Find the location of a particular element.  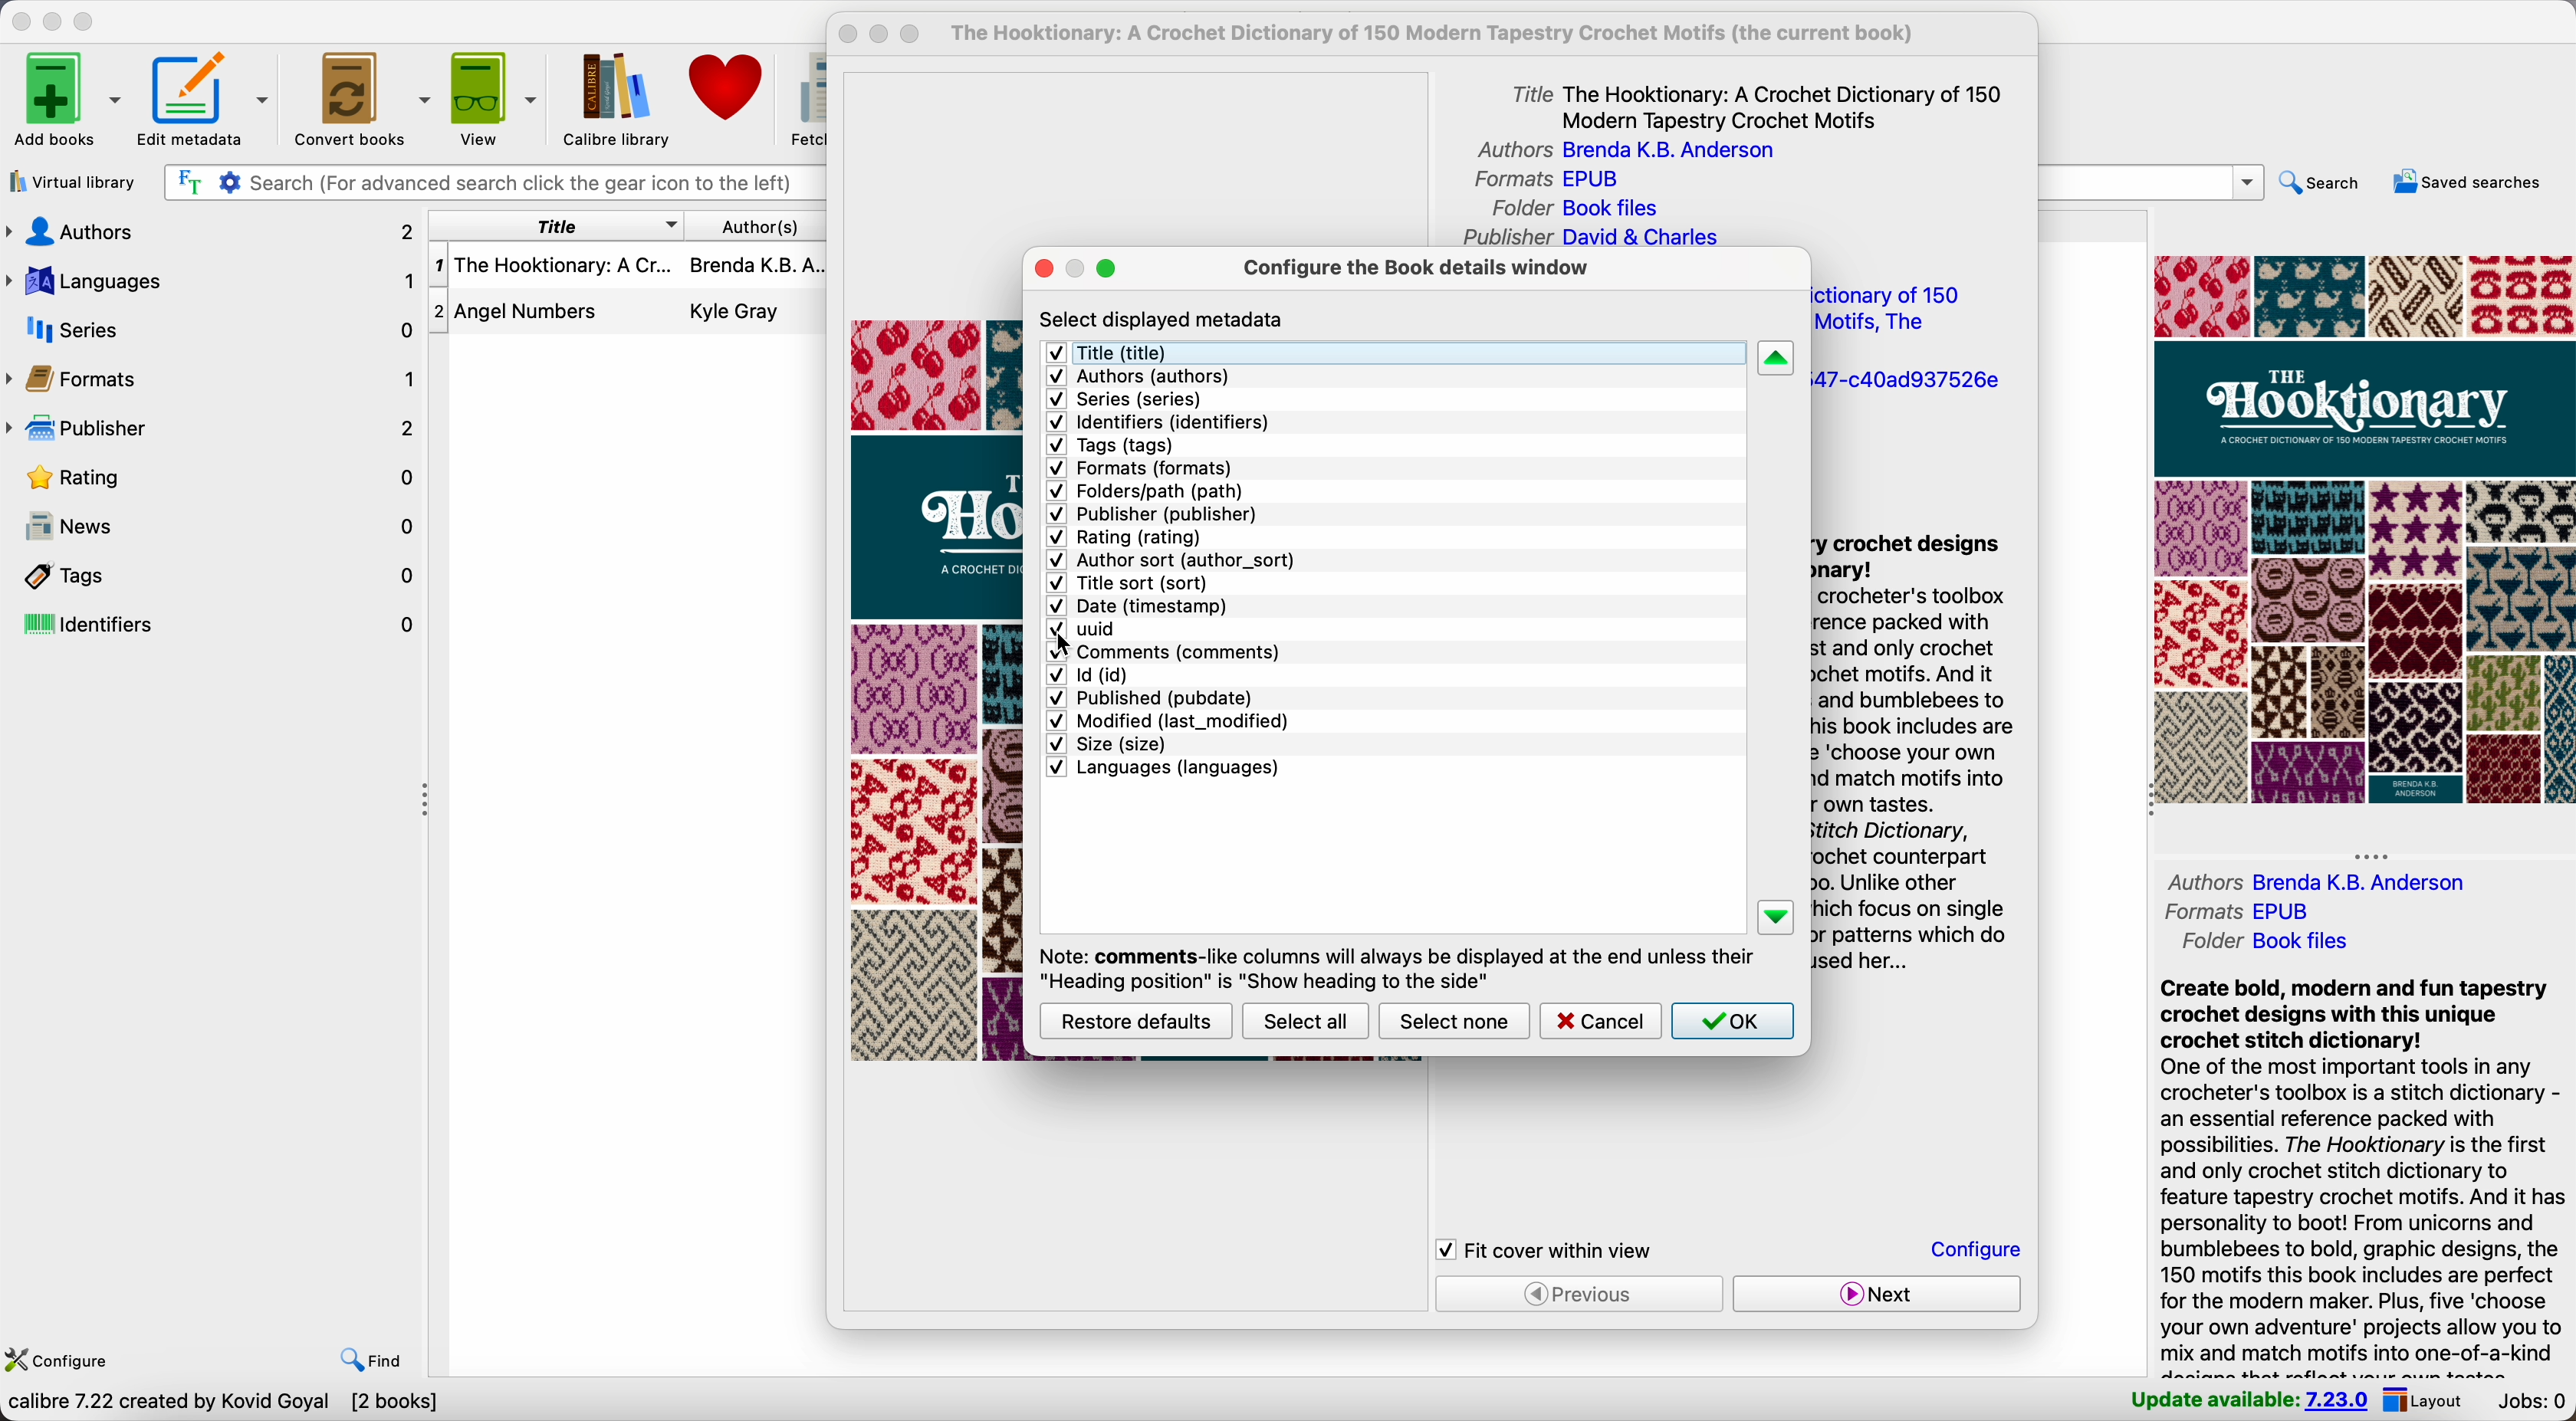

current book is located at coordinates (1446, 34).